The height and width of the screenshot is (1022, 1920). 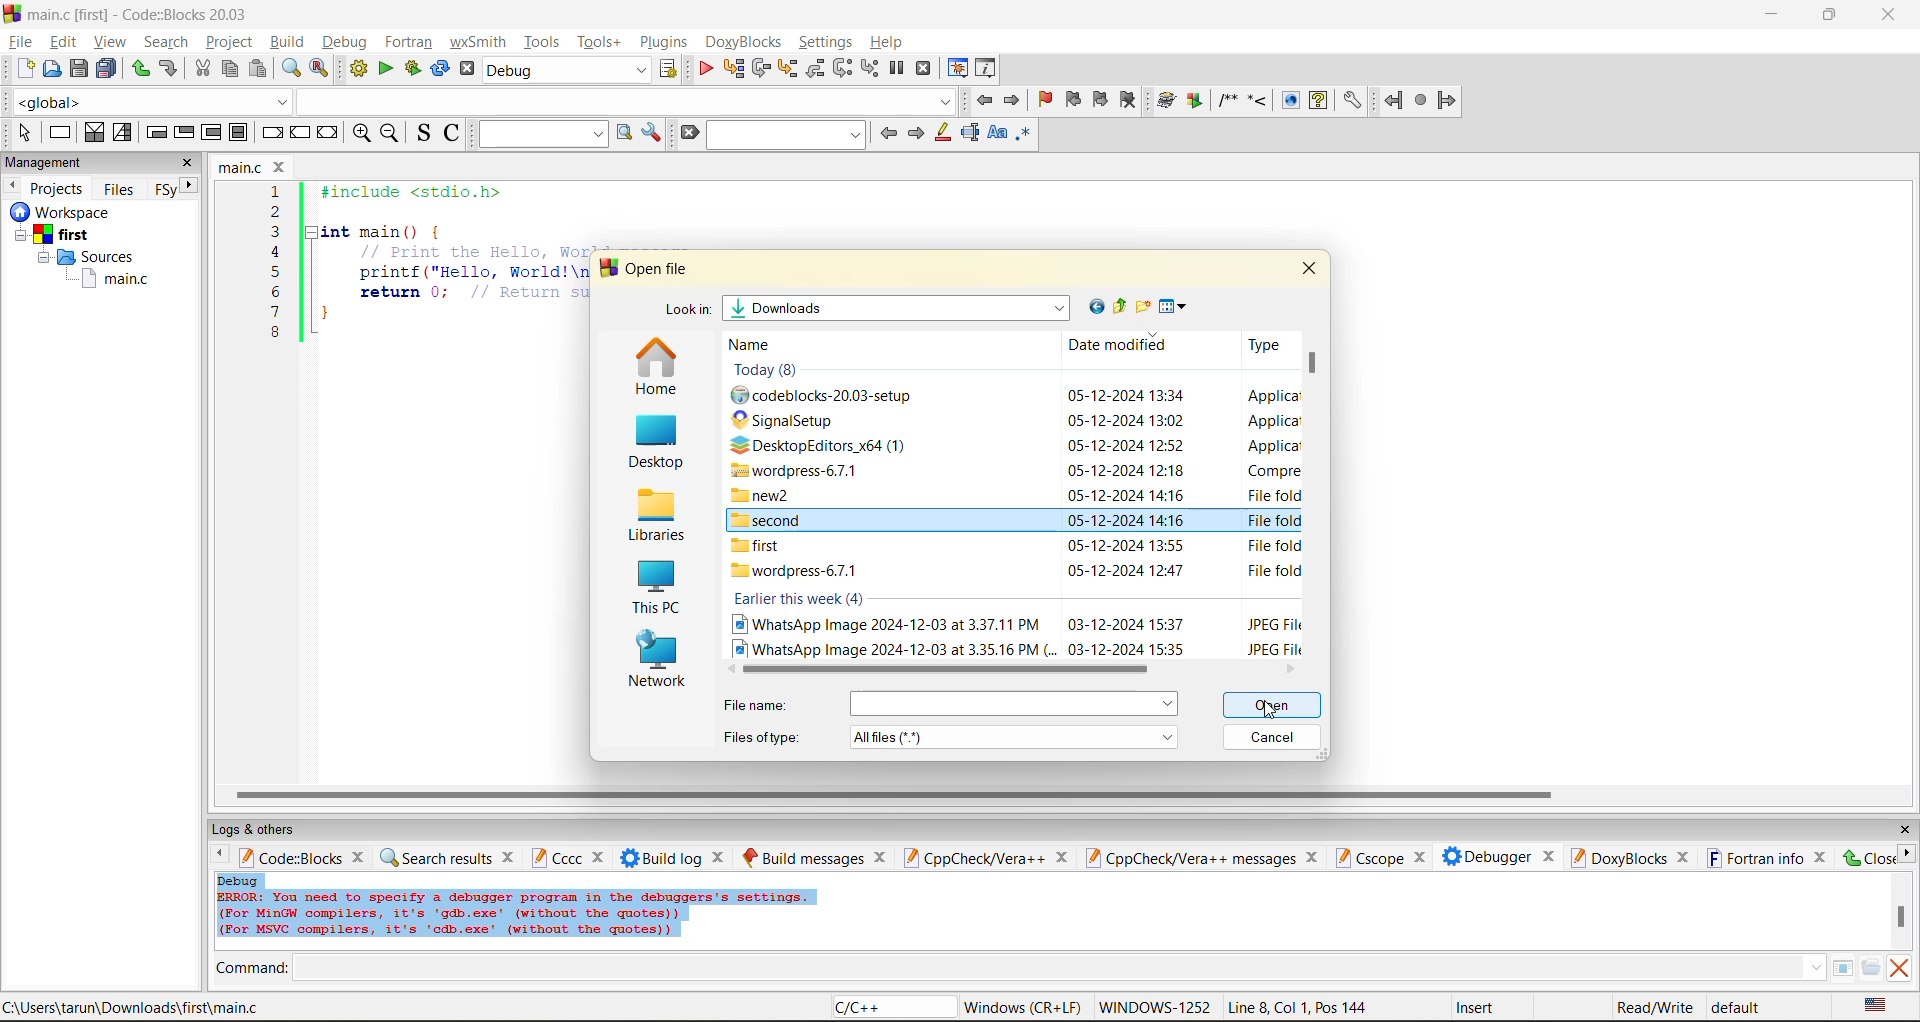 What do you see at coordinates (329, 134) in the screenshot?
I see `return instruction` at bounding box center [329, 134].